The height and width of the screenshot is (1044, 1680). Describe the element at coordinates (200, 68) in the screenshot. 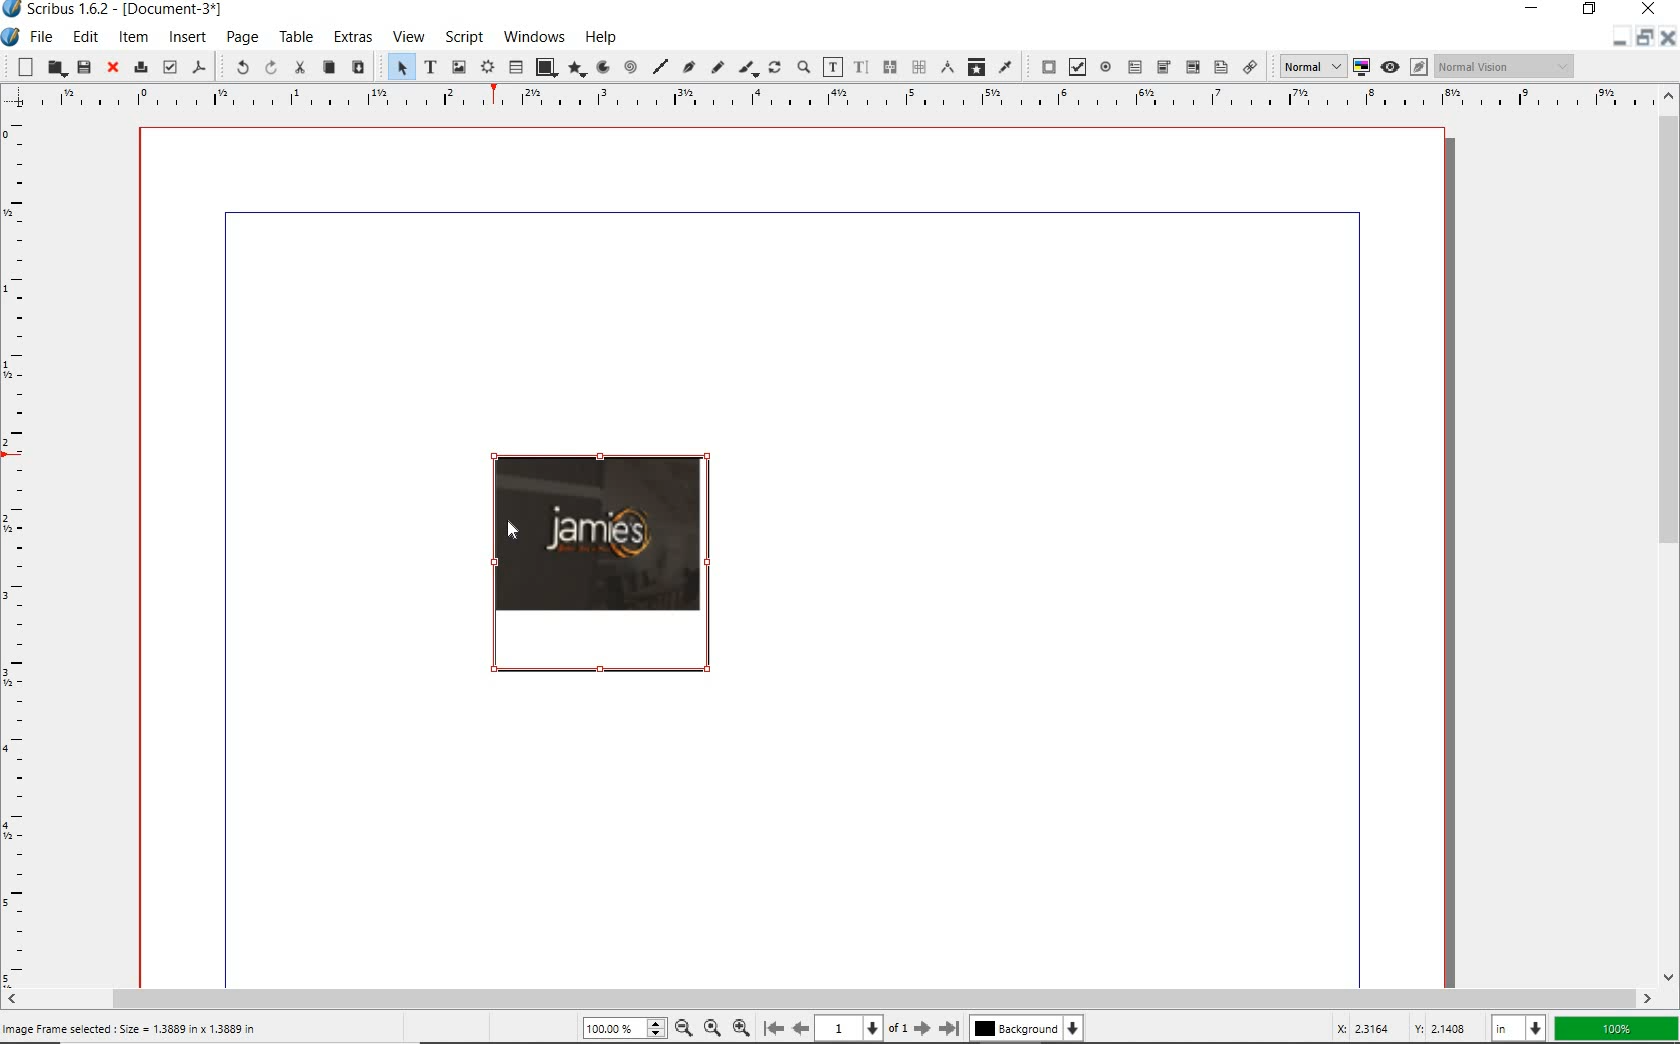

I see `save as pdf` at that location.